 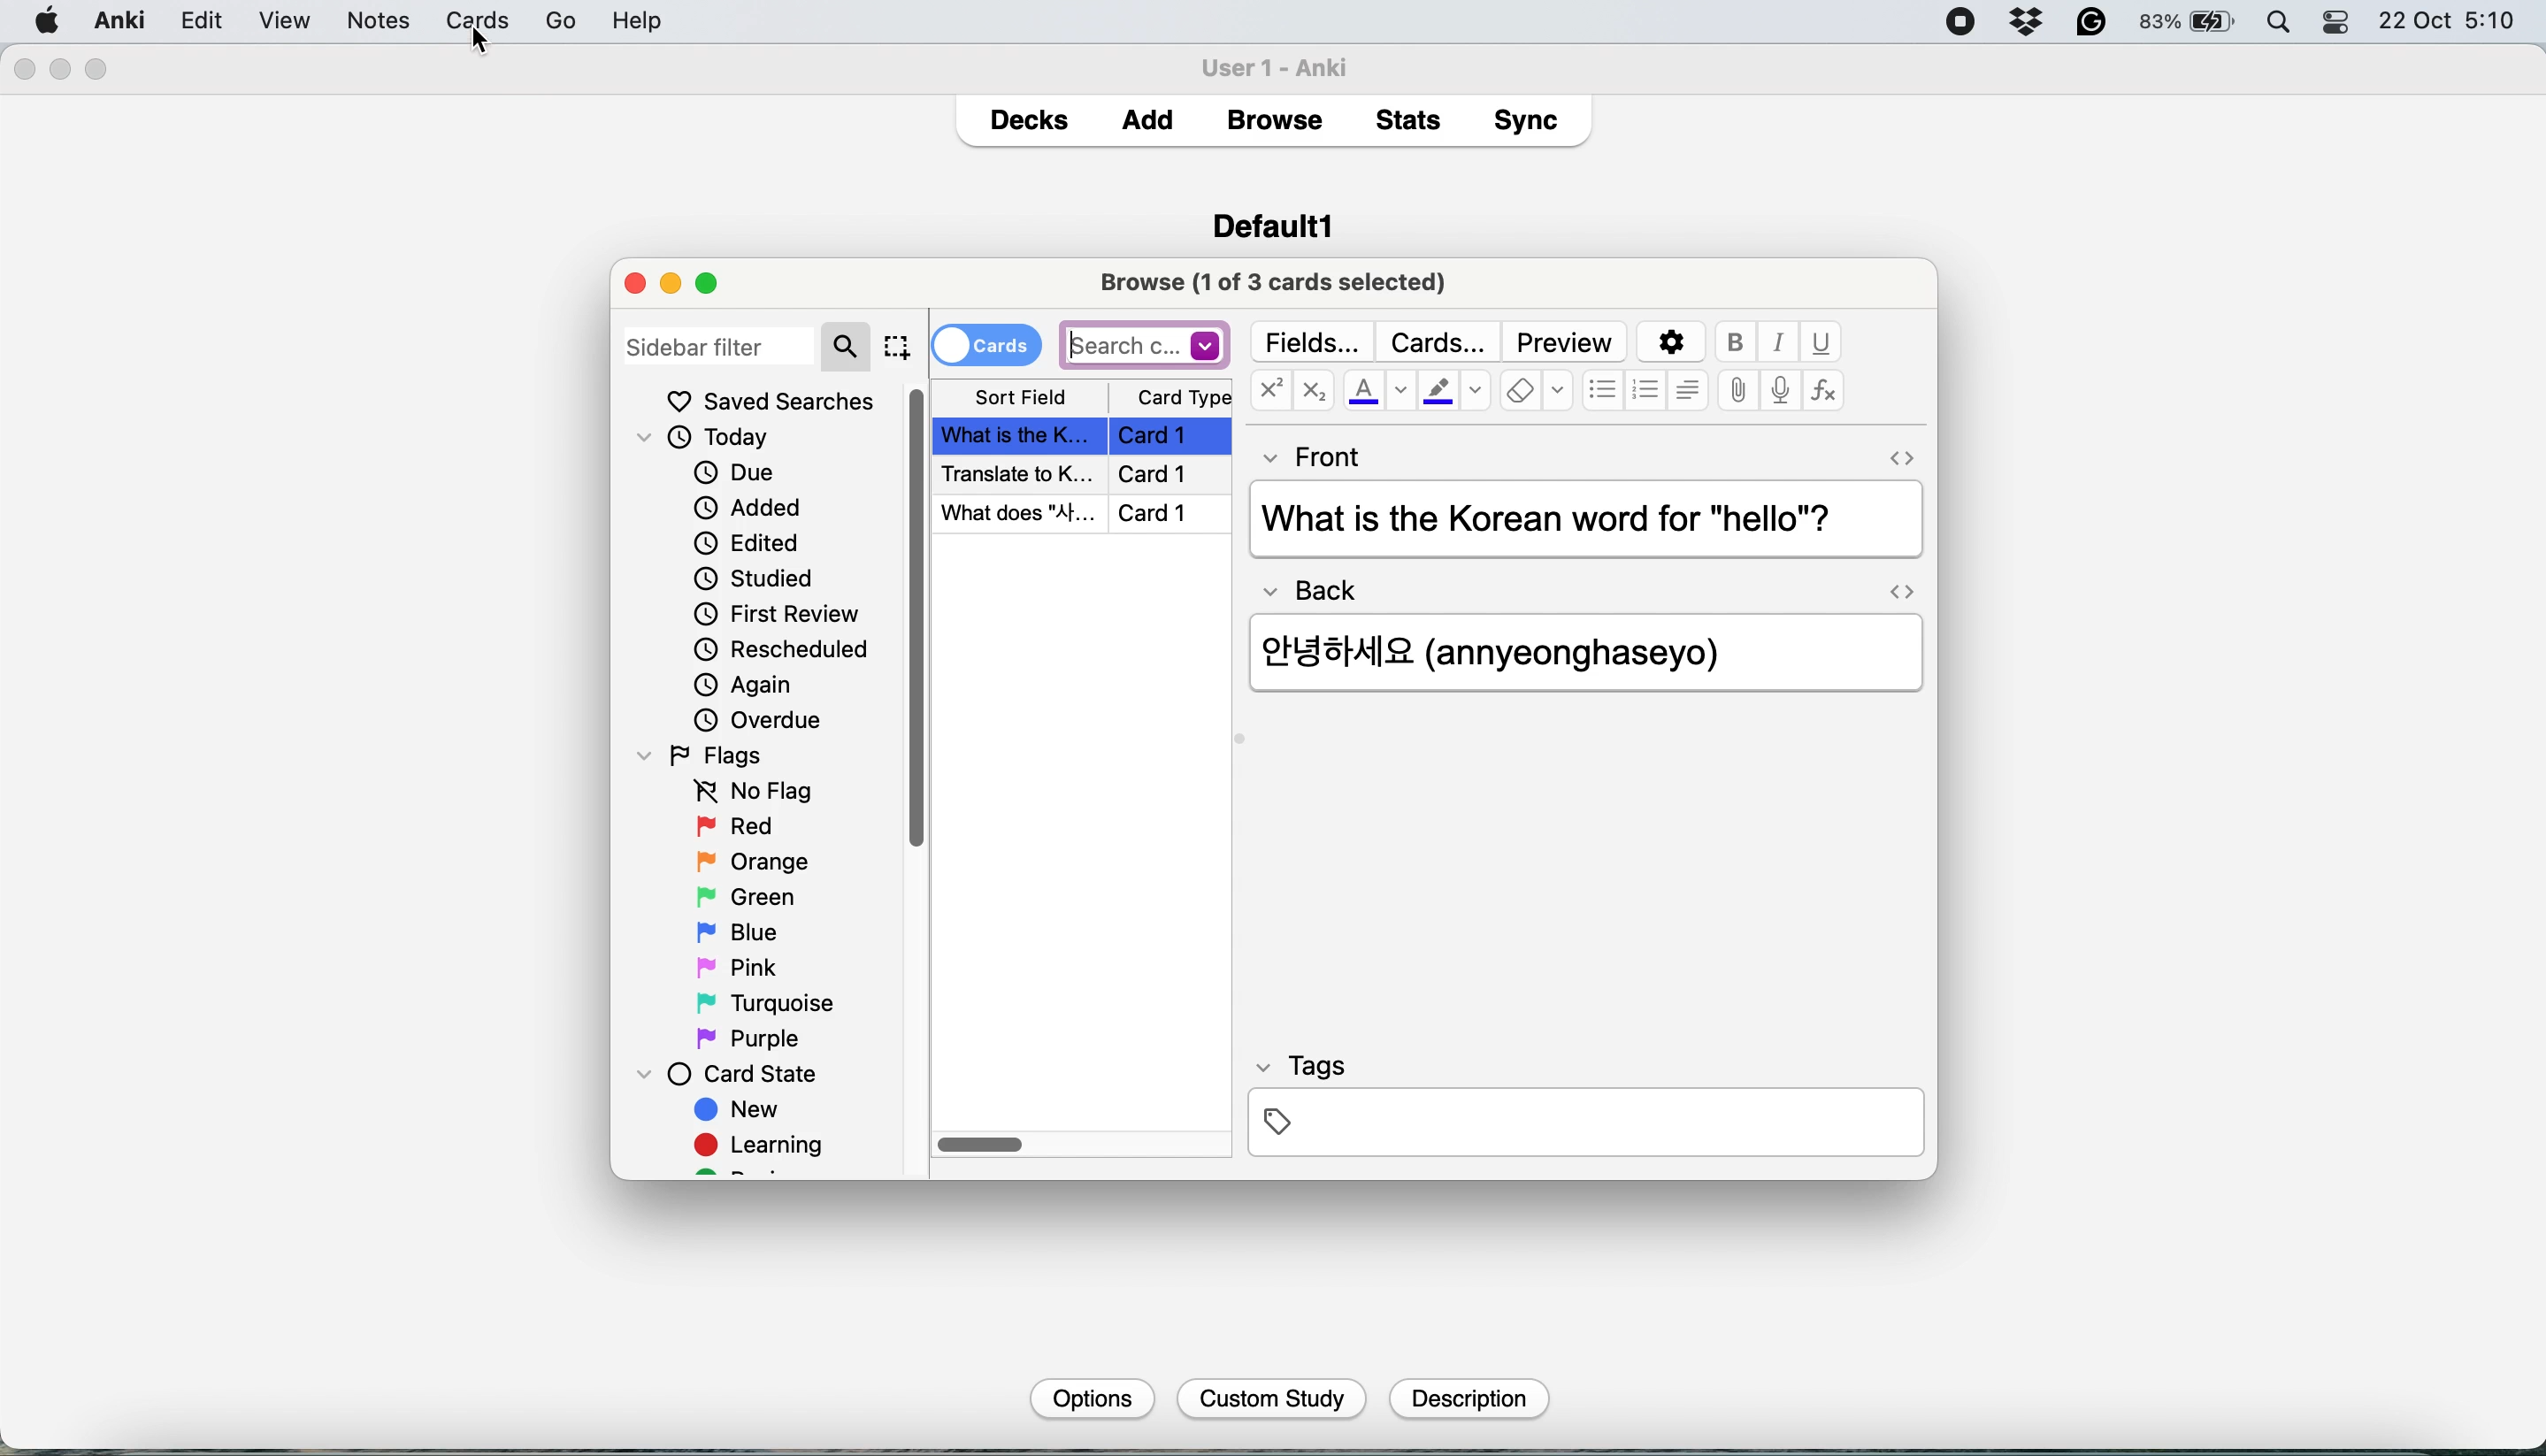 I want to click on preview, so click(x=1565, y=343).